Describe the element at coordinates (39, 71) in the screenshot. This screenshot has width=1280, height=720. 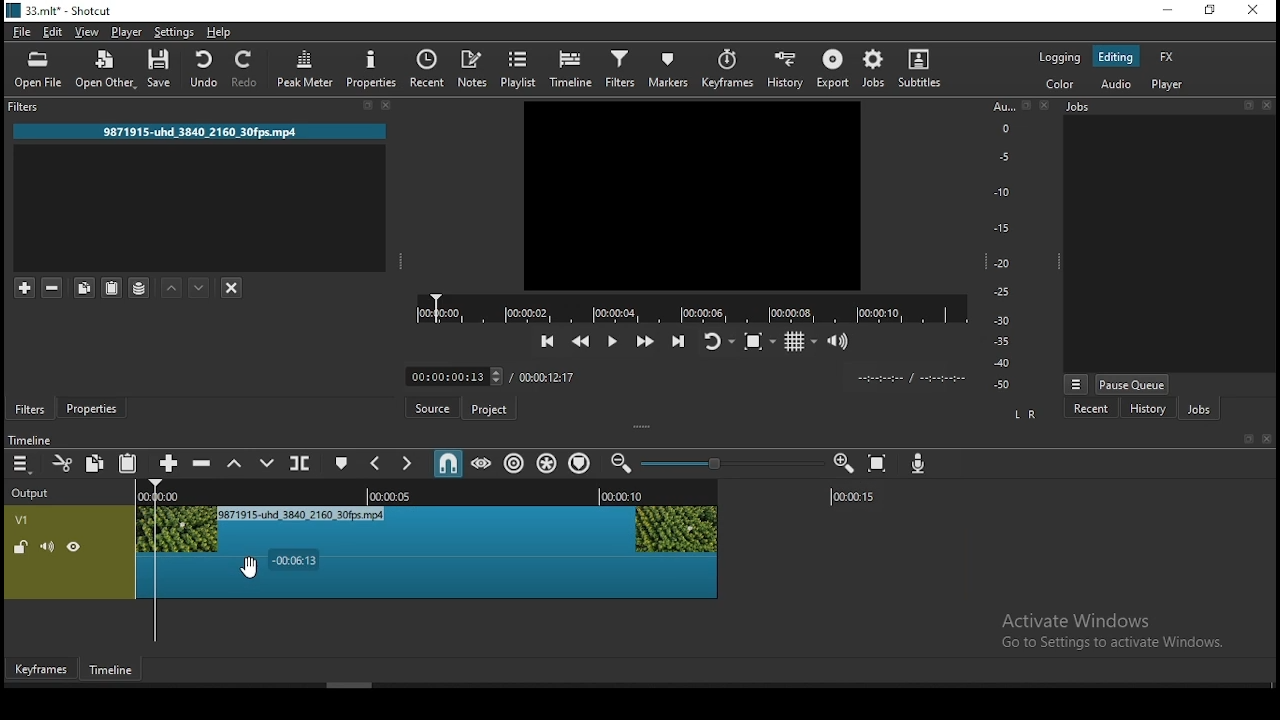
I see `open file` at that location.